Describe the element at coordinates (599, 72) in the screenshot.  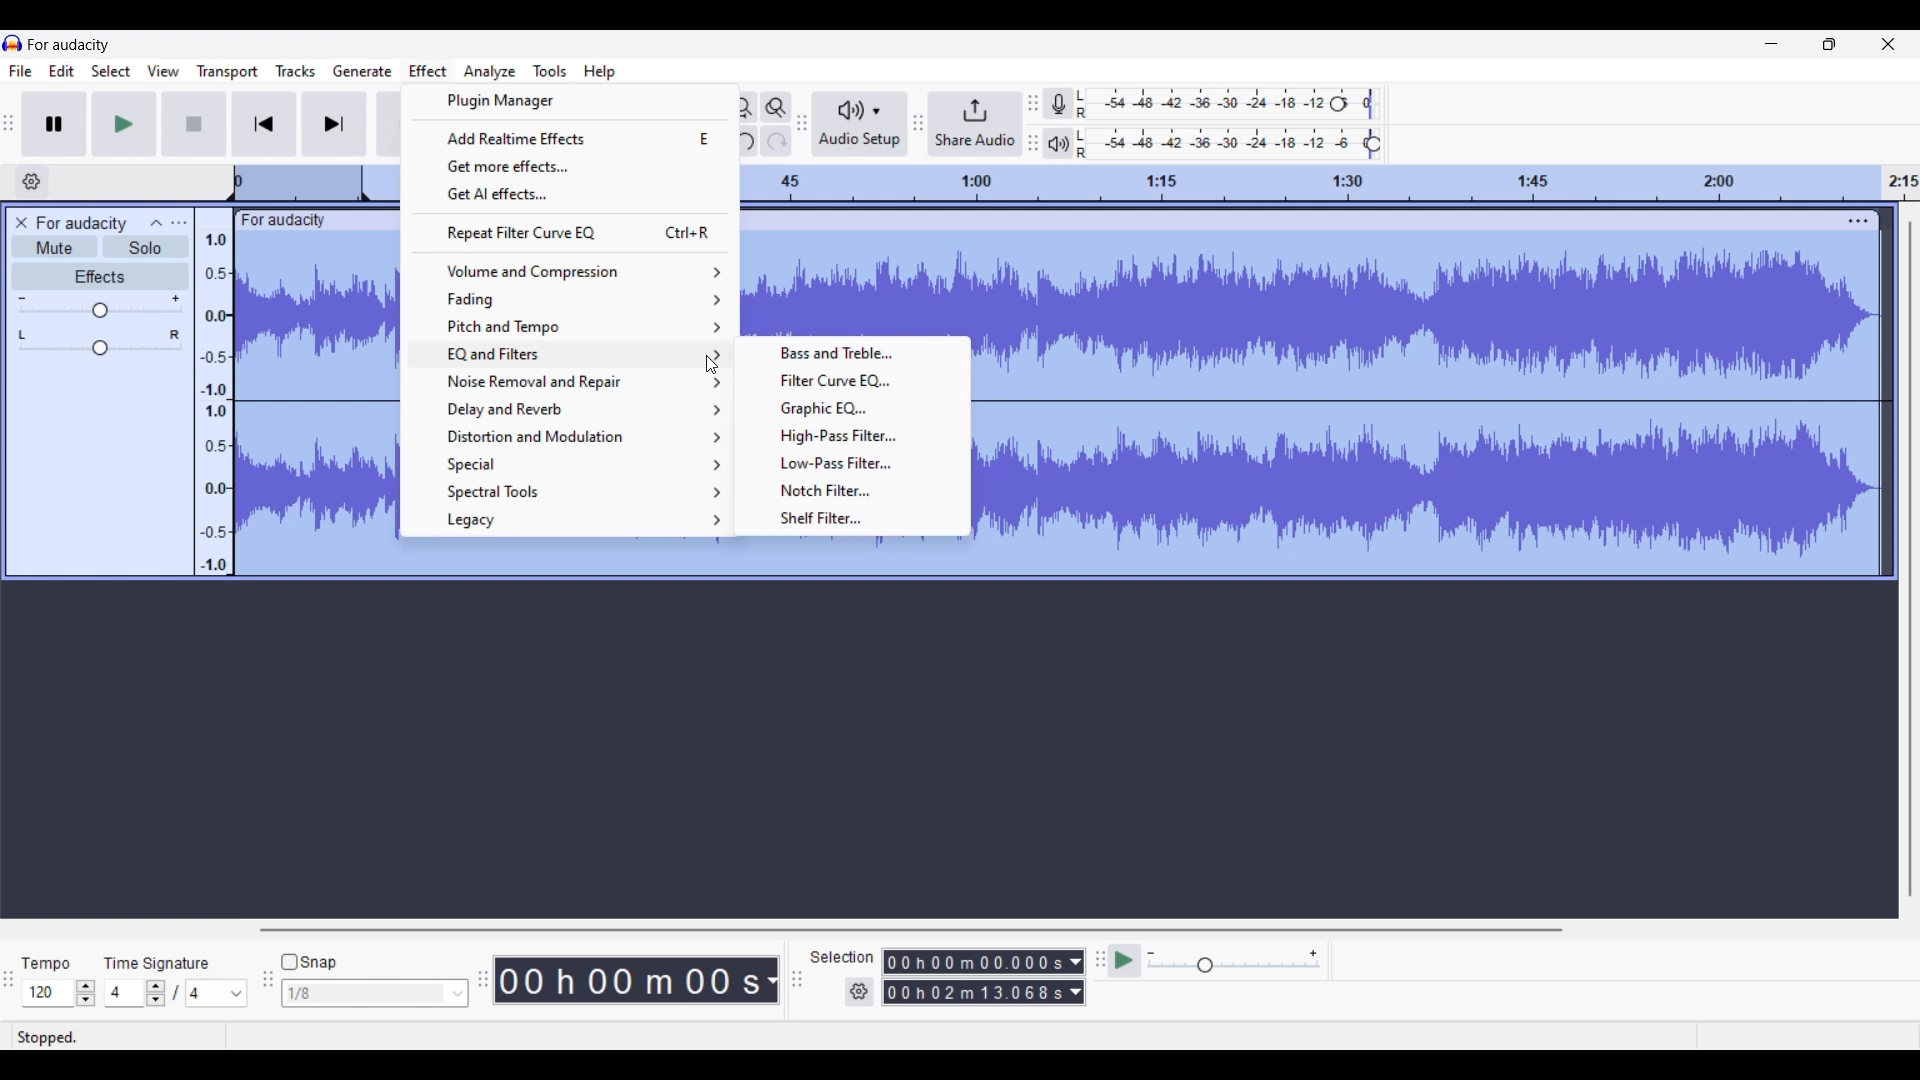
I see `Help menu` at that location.